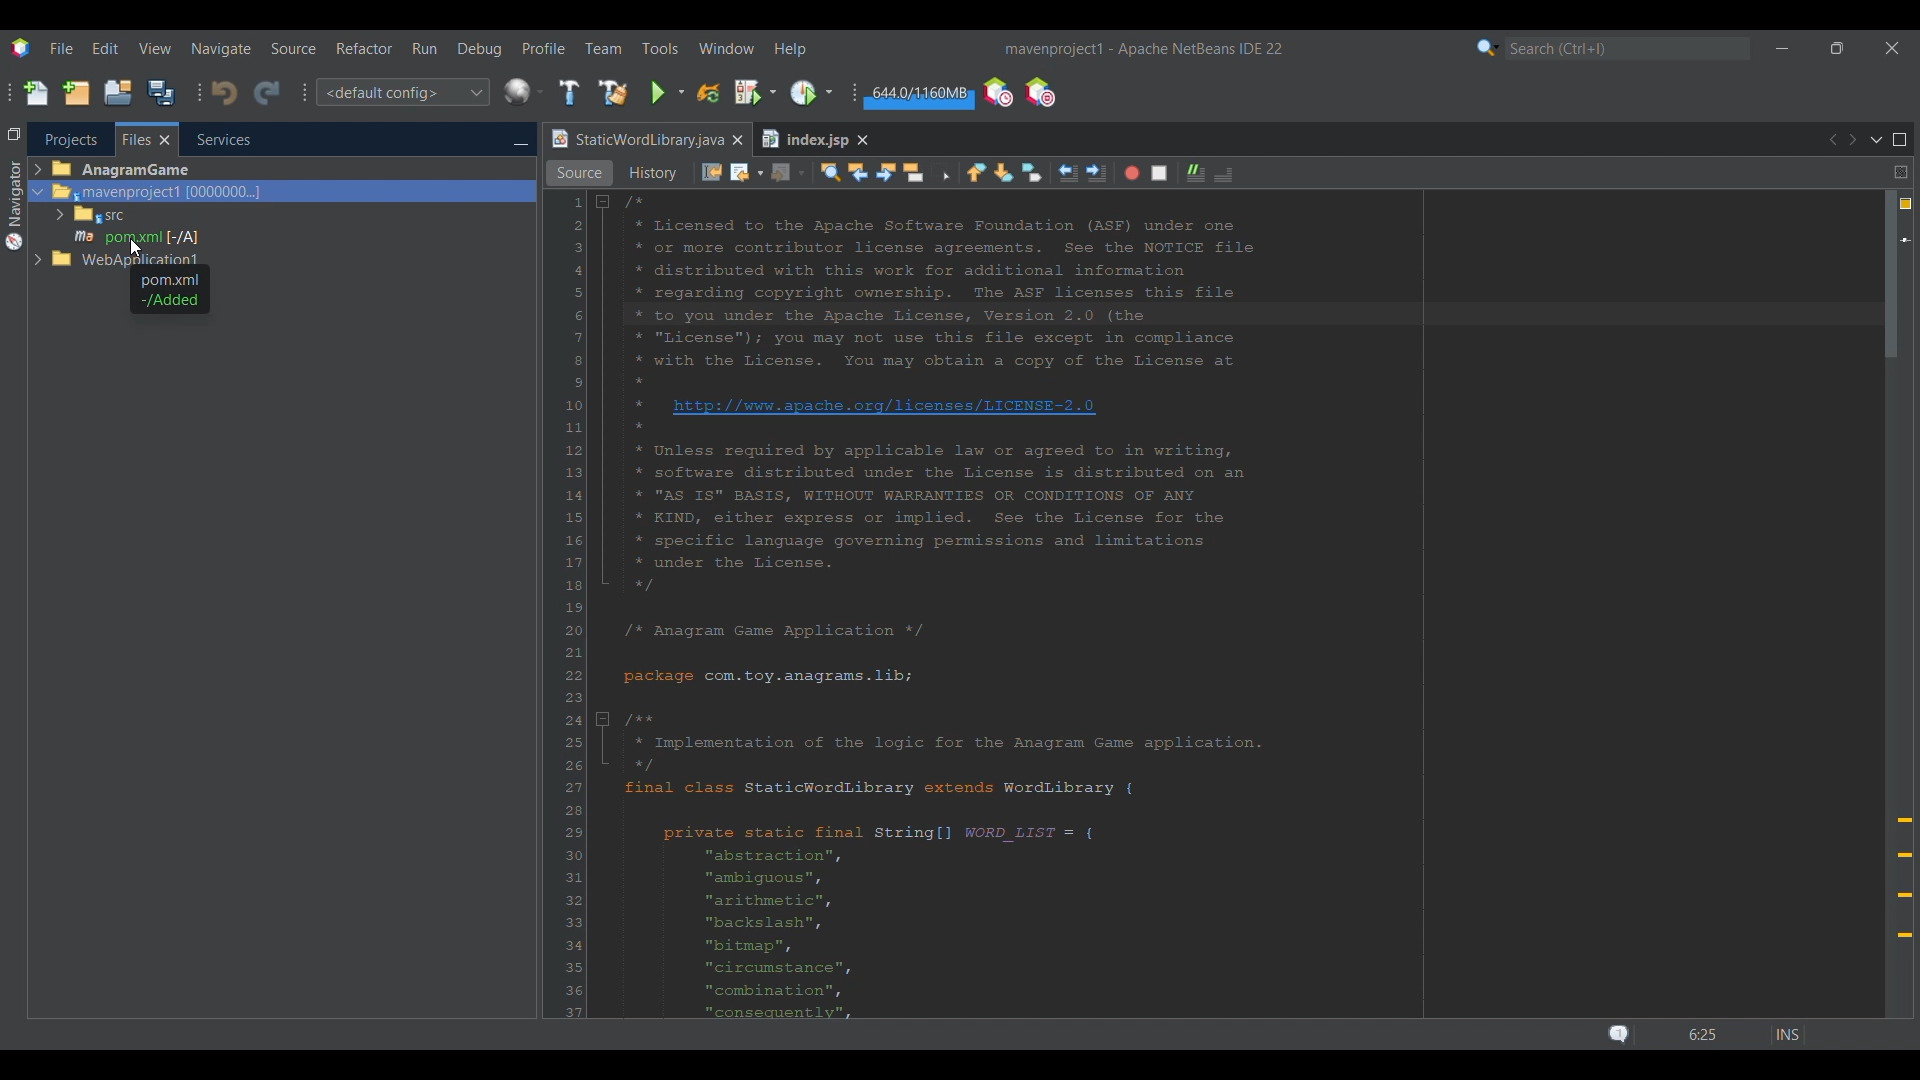 The height and width of the screenshot is (1080, 1920). What do you see at coordinates (1488, 48) in the screenshot?
I see `Search category selection` at bounding box center [1488, 48].